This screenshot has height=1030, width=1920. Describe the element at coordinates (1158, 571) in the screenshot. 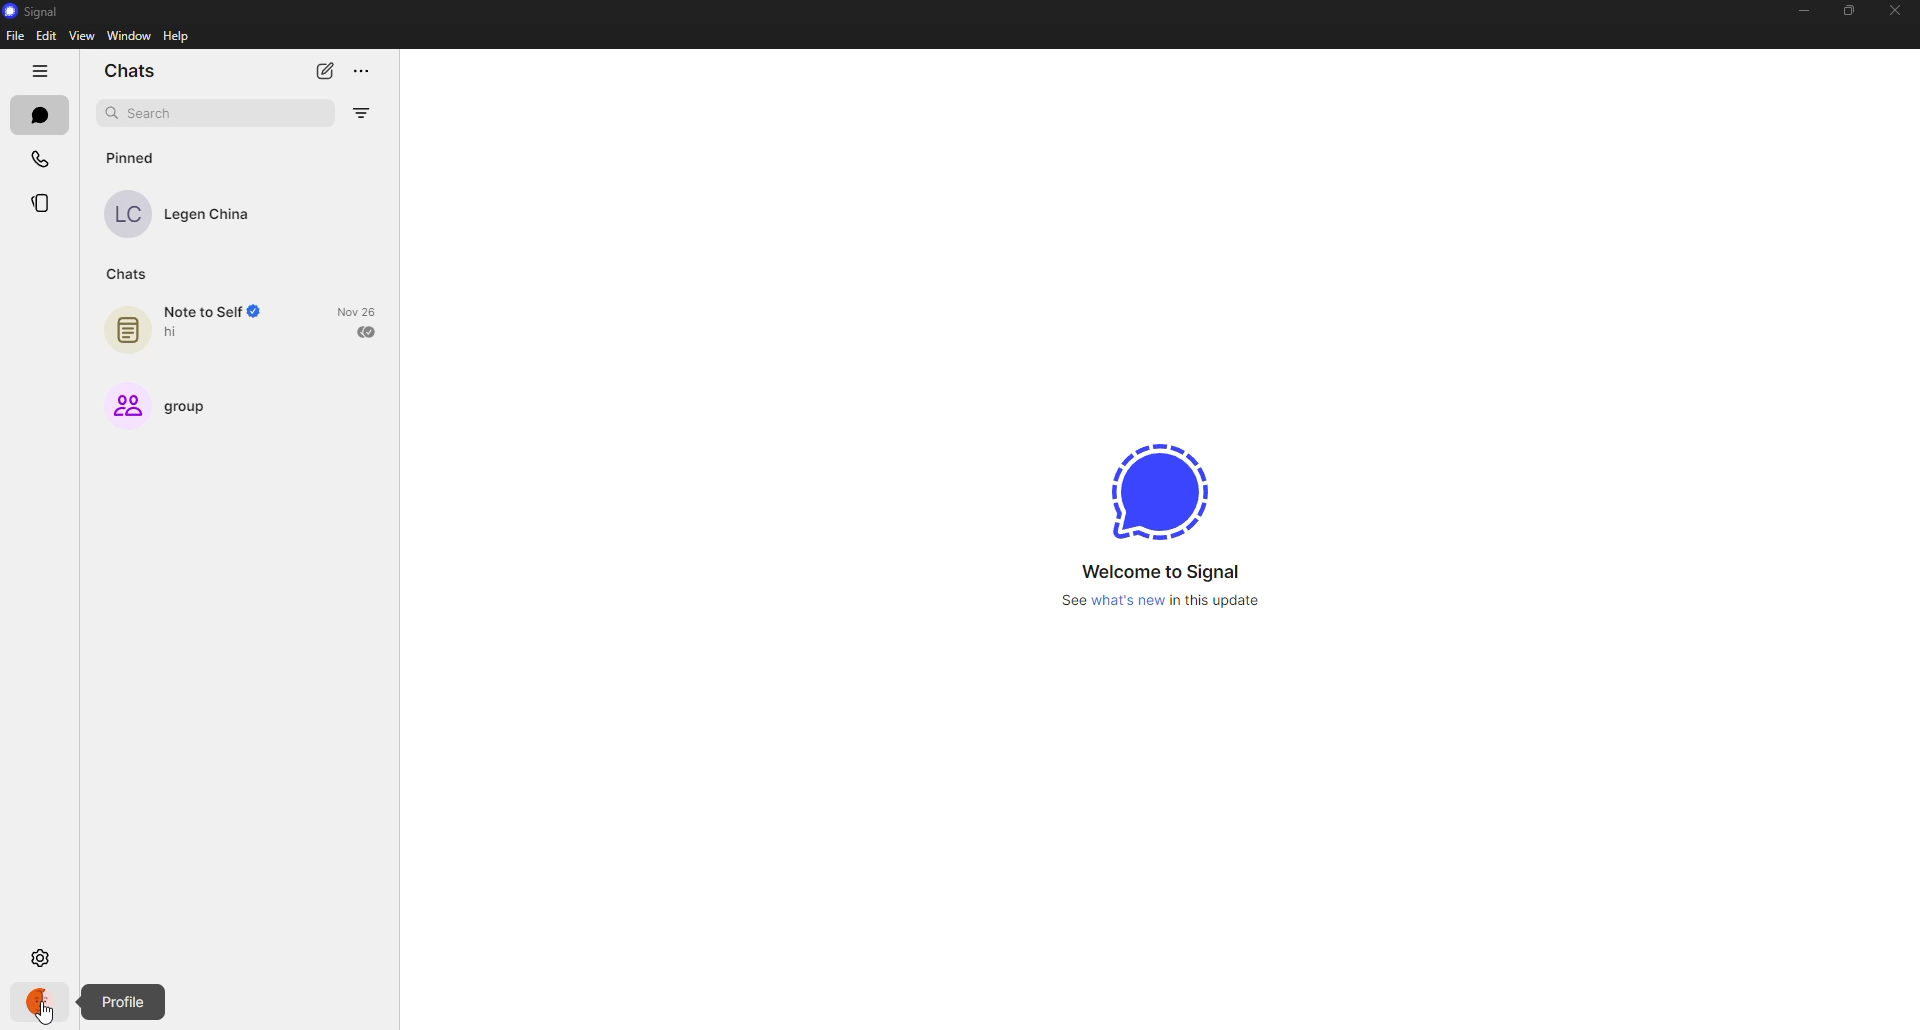

I see `welcome` at that location.